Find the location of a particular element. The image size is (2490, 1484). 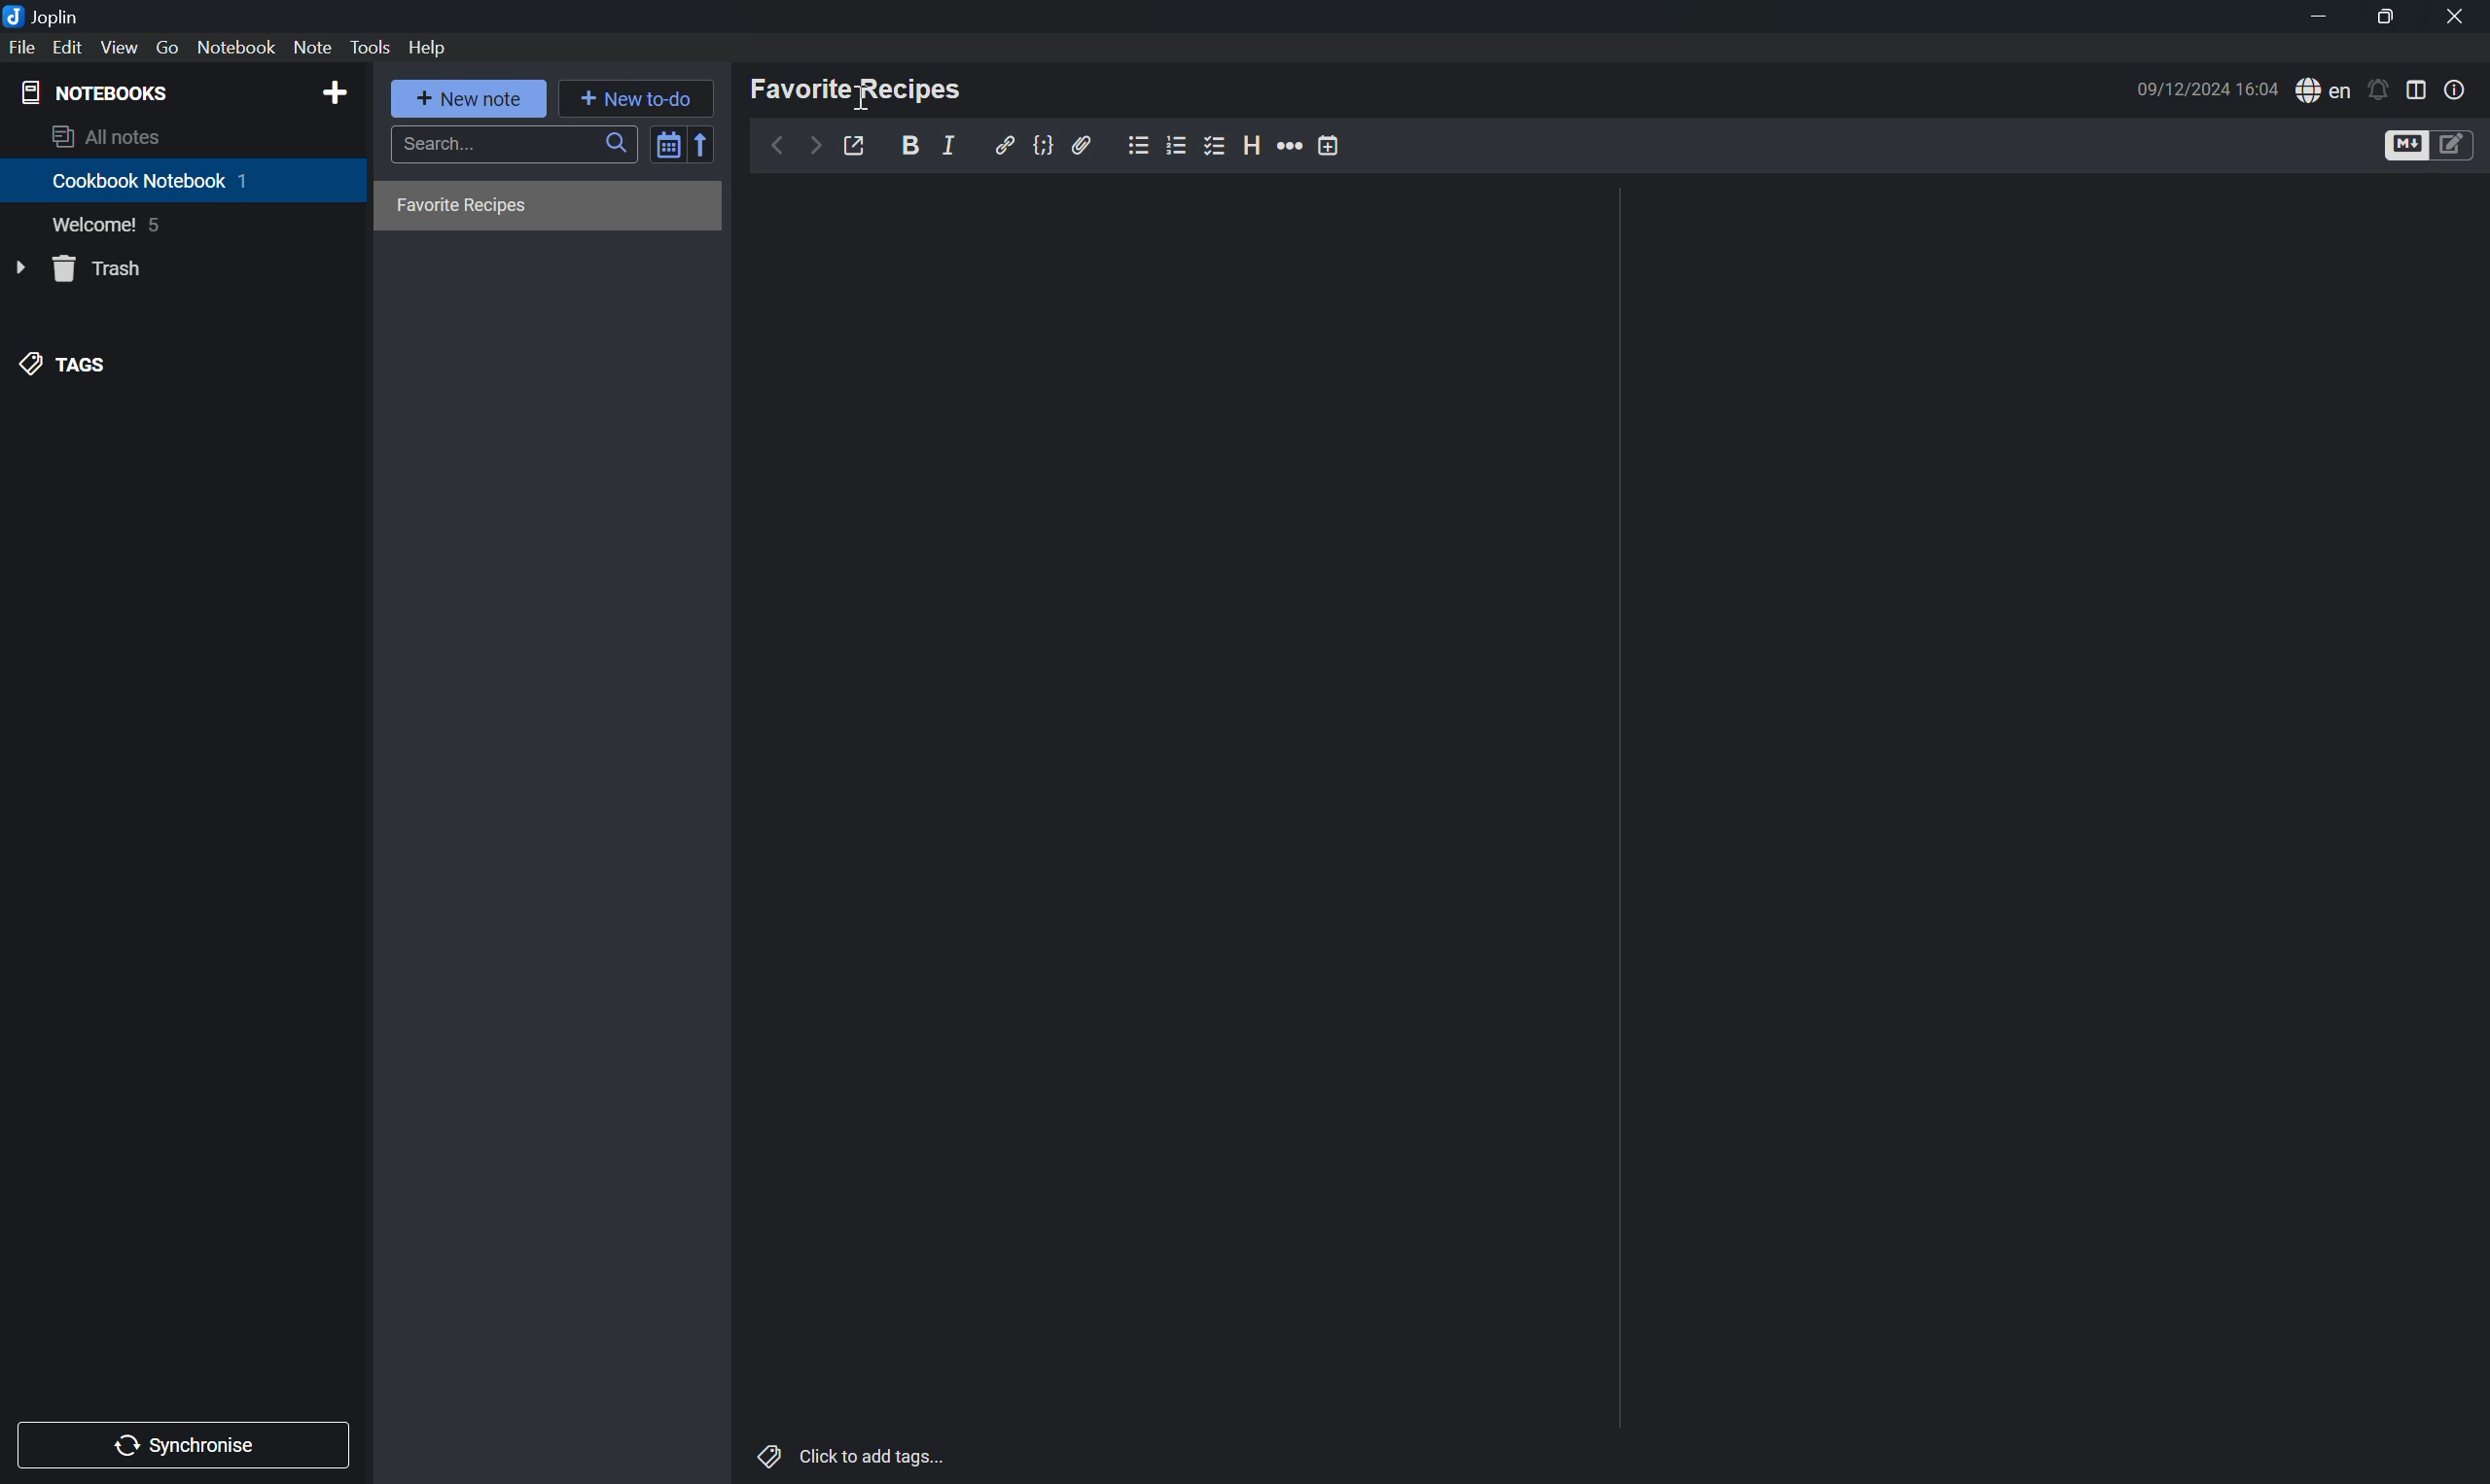

Click to add tags... is located at coordinates (855, 1459).